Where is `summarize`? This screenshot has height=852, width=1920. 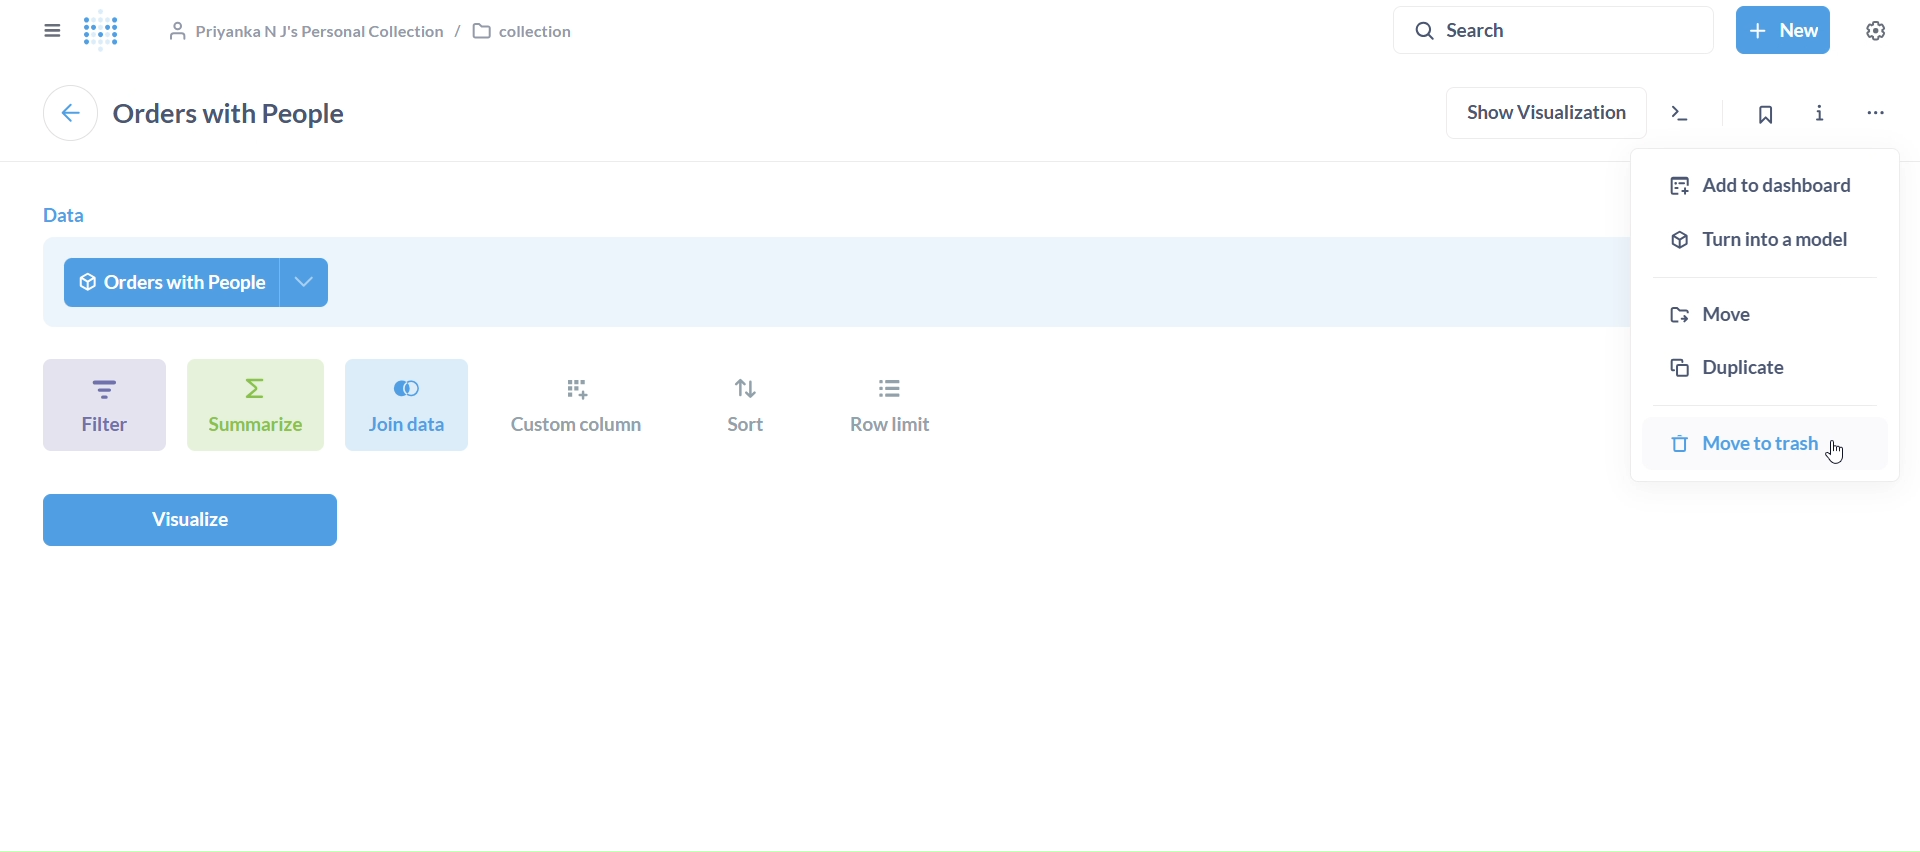 summarize is located at coordinates (250, 404).